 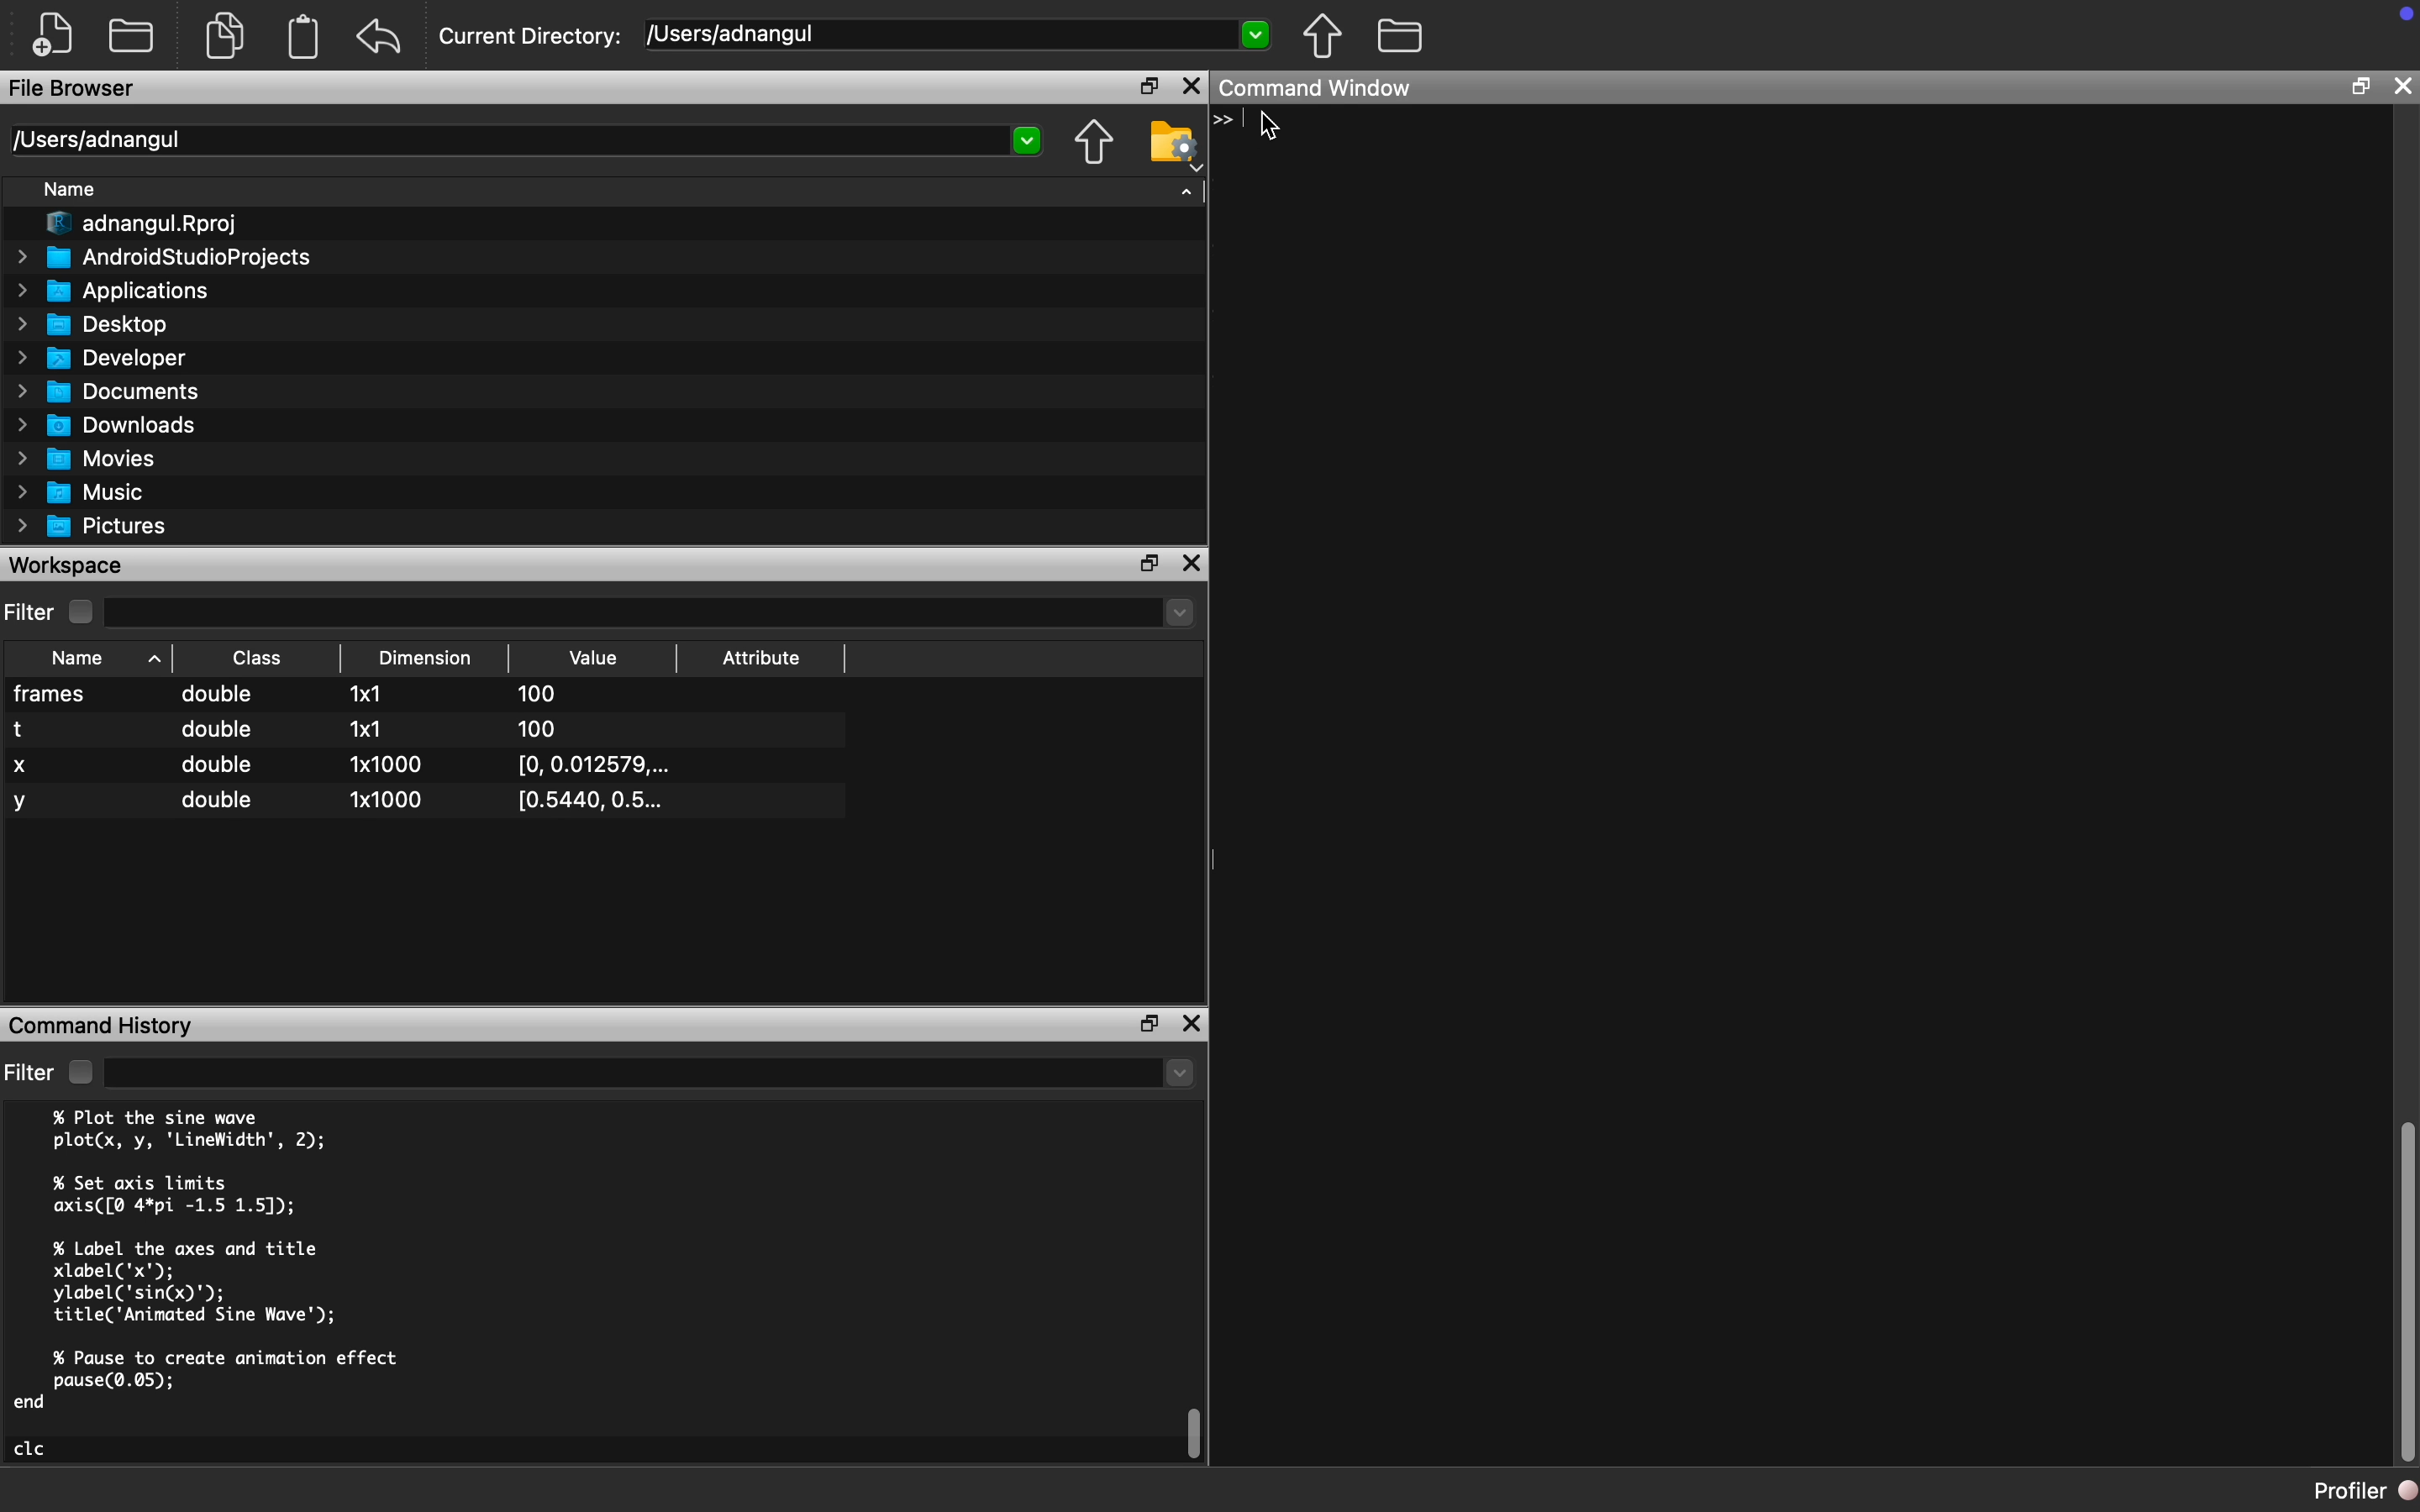 I want to click on 1x1, so click(x=366, y=694).